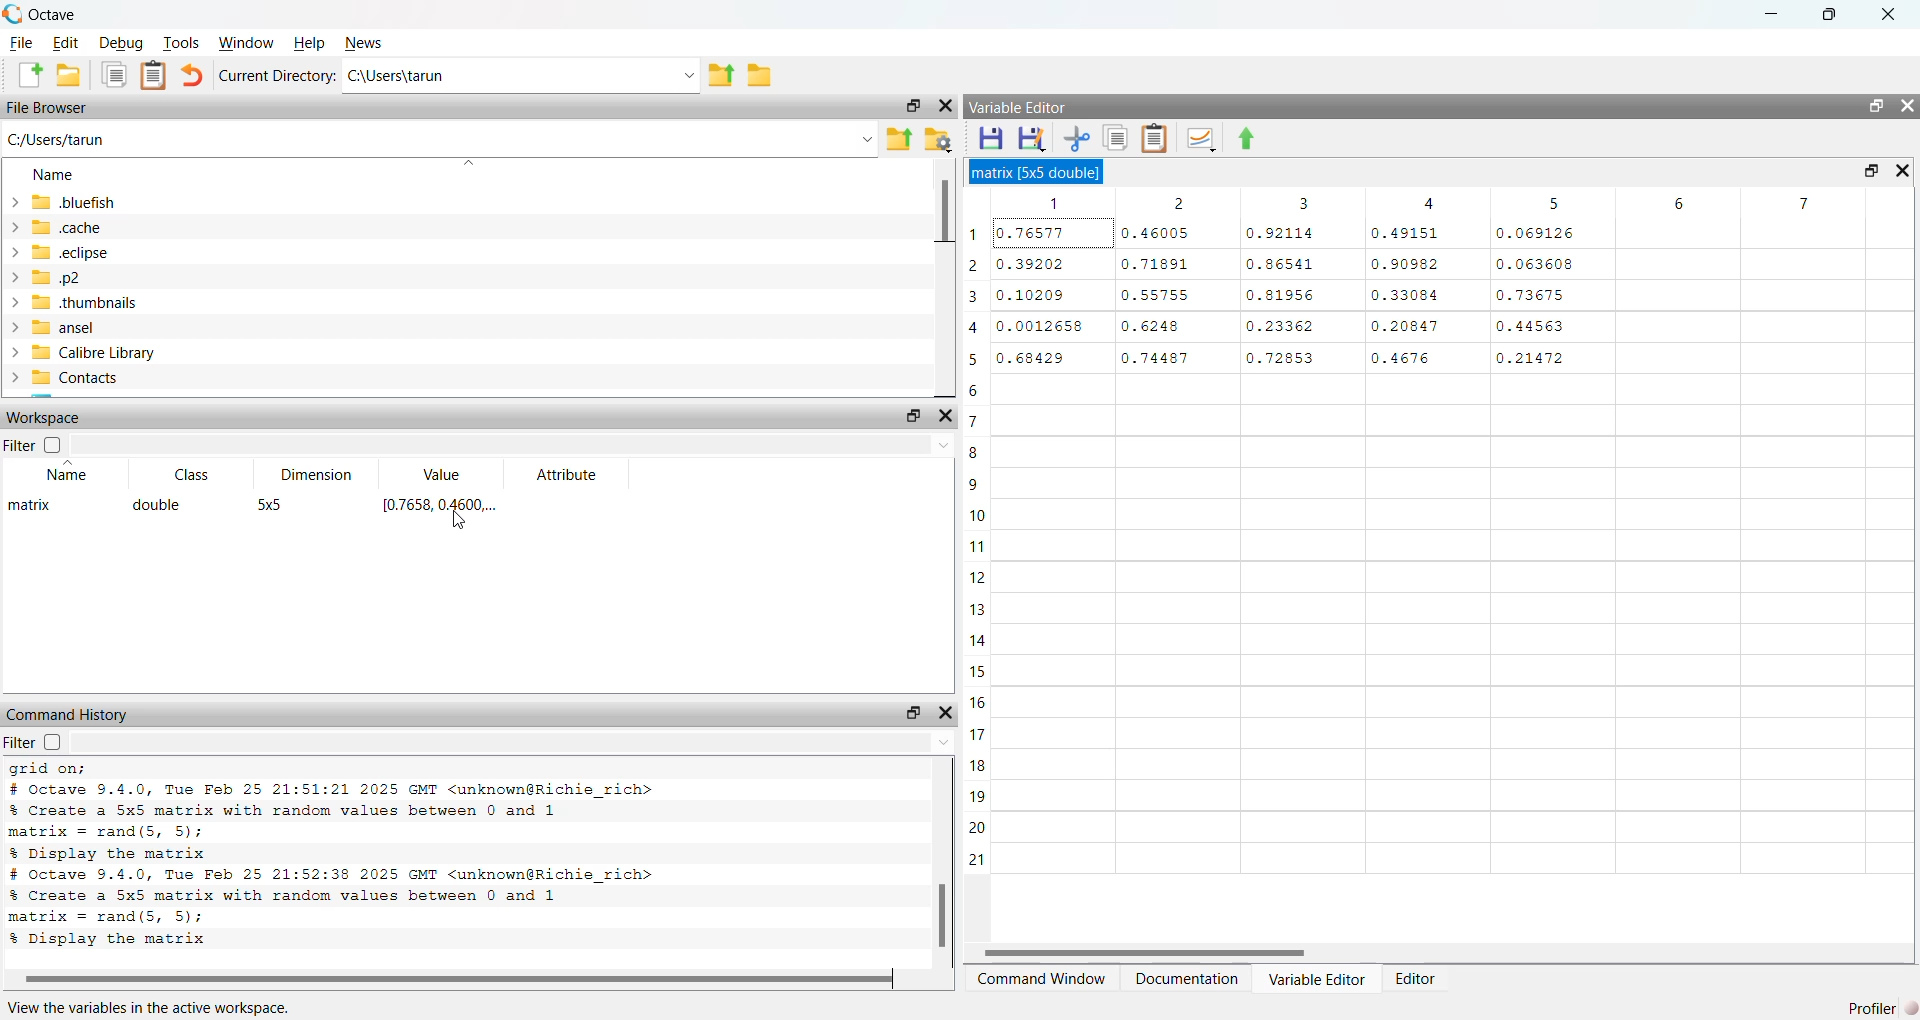 The width and height of the screenshot is (1920, 1020). What do you see at coordinates (422, 859) in the screenshot?
I see `xlabel('x values’);

ylabel ('y values');

% Display grid

grid on;

# octave 9.4.0, Tue Feb 25 21:51:21 2025 GMT <unknown@Richie_rich>
% Create a 5x5 matrix with random values between 0 and 1

matrix = rand(S, 5);

% Display the matrix

# octave 9.4.0, Tue Feb 25 21:52:38 2025 GMT <unknown@Richie_rich>` at bounding box center [422, 859].